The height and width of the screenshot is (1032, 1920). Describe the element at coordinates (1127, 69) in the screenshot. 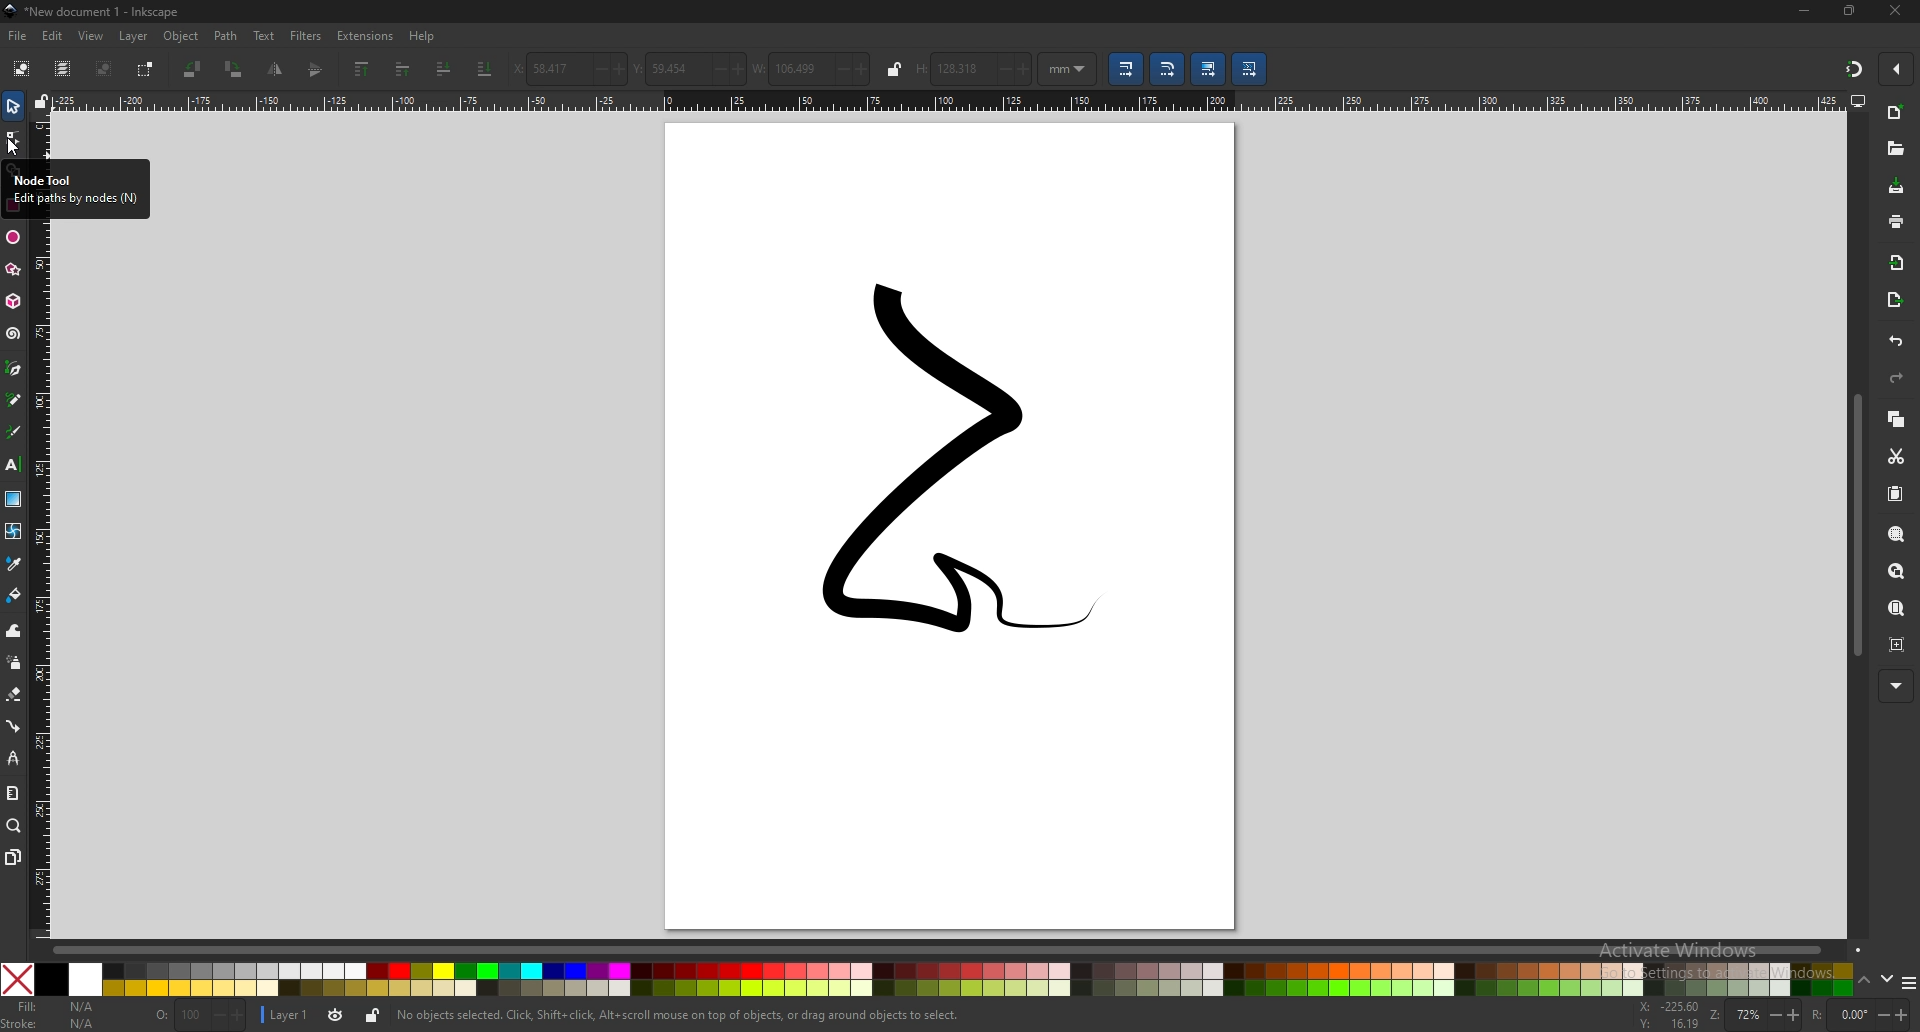

I see `scale stroke width` at that location.